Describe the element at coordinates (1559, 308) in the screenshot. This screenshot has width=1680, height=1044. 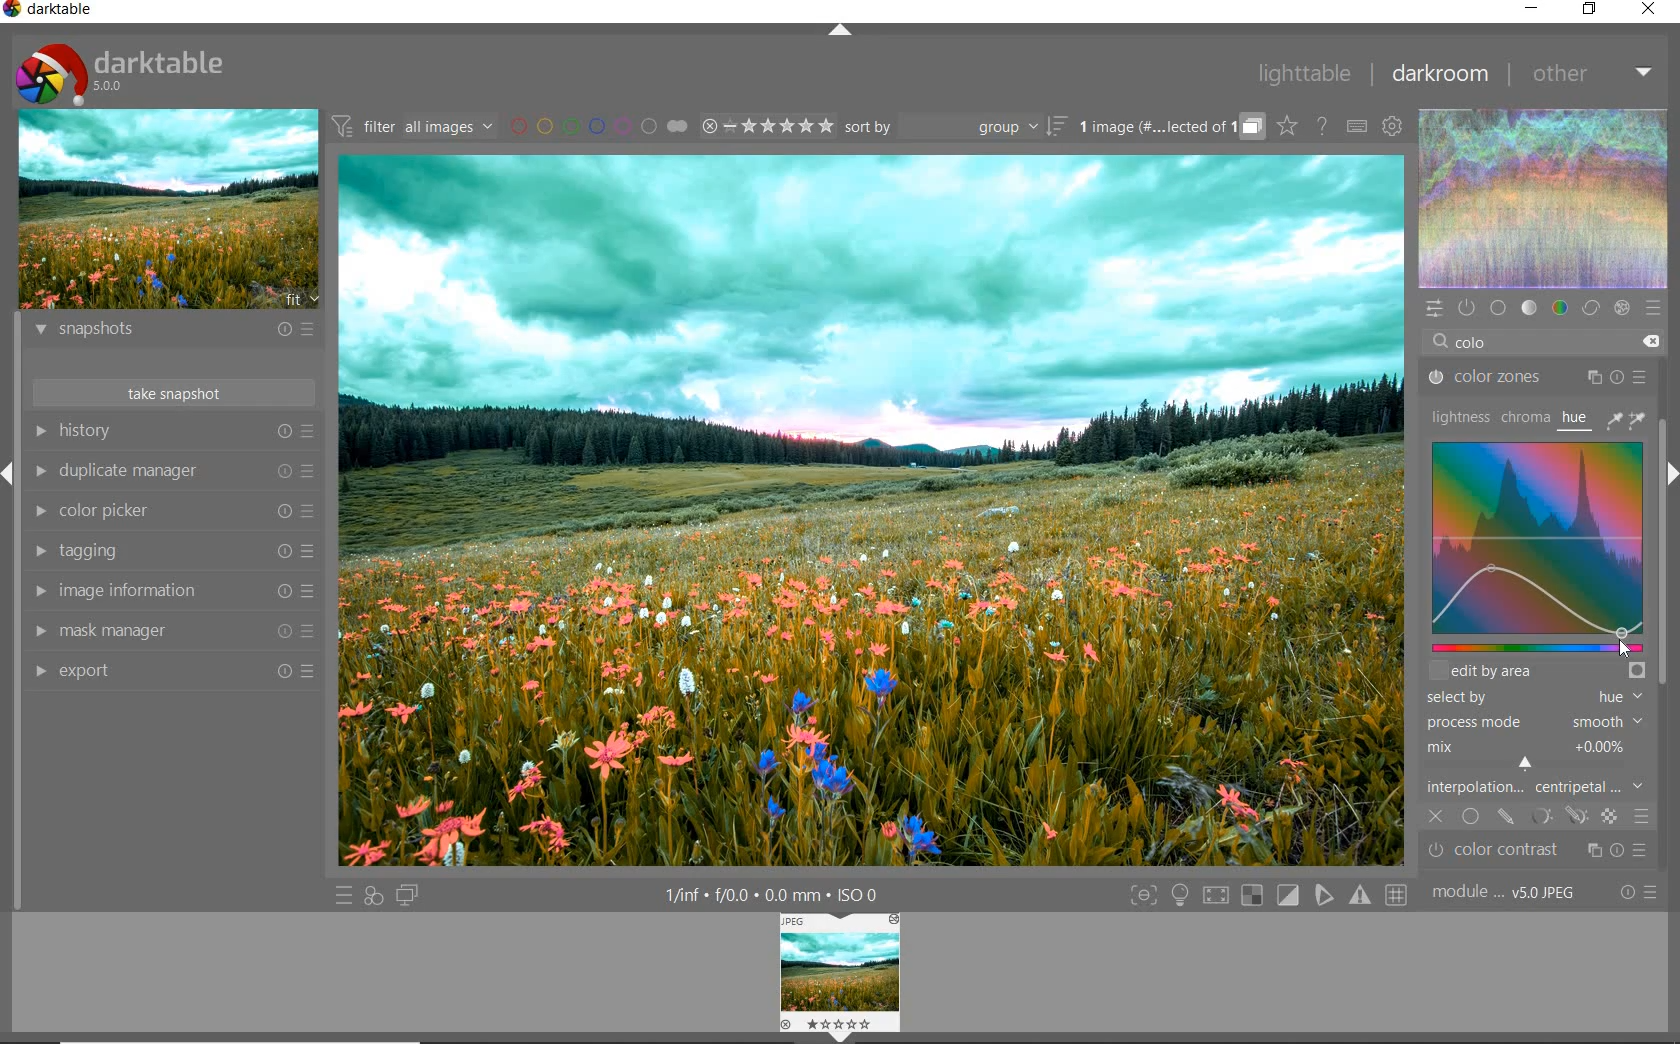
I see `color` at that location.